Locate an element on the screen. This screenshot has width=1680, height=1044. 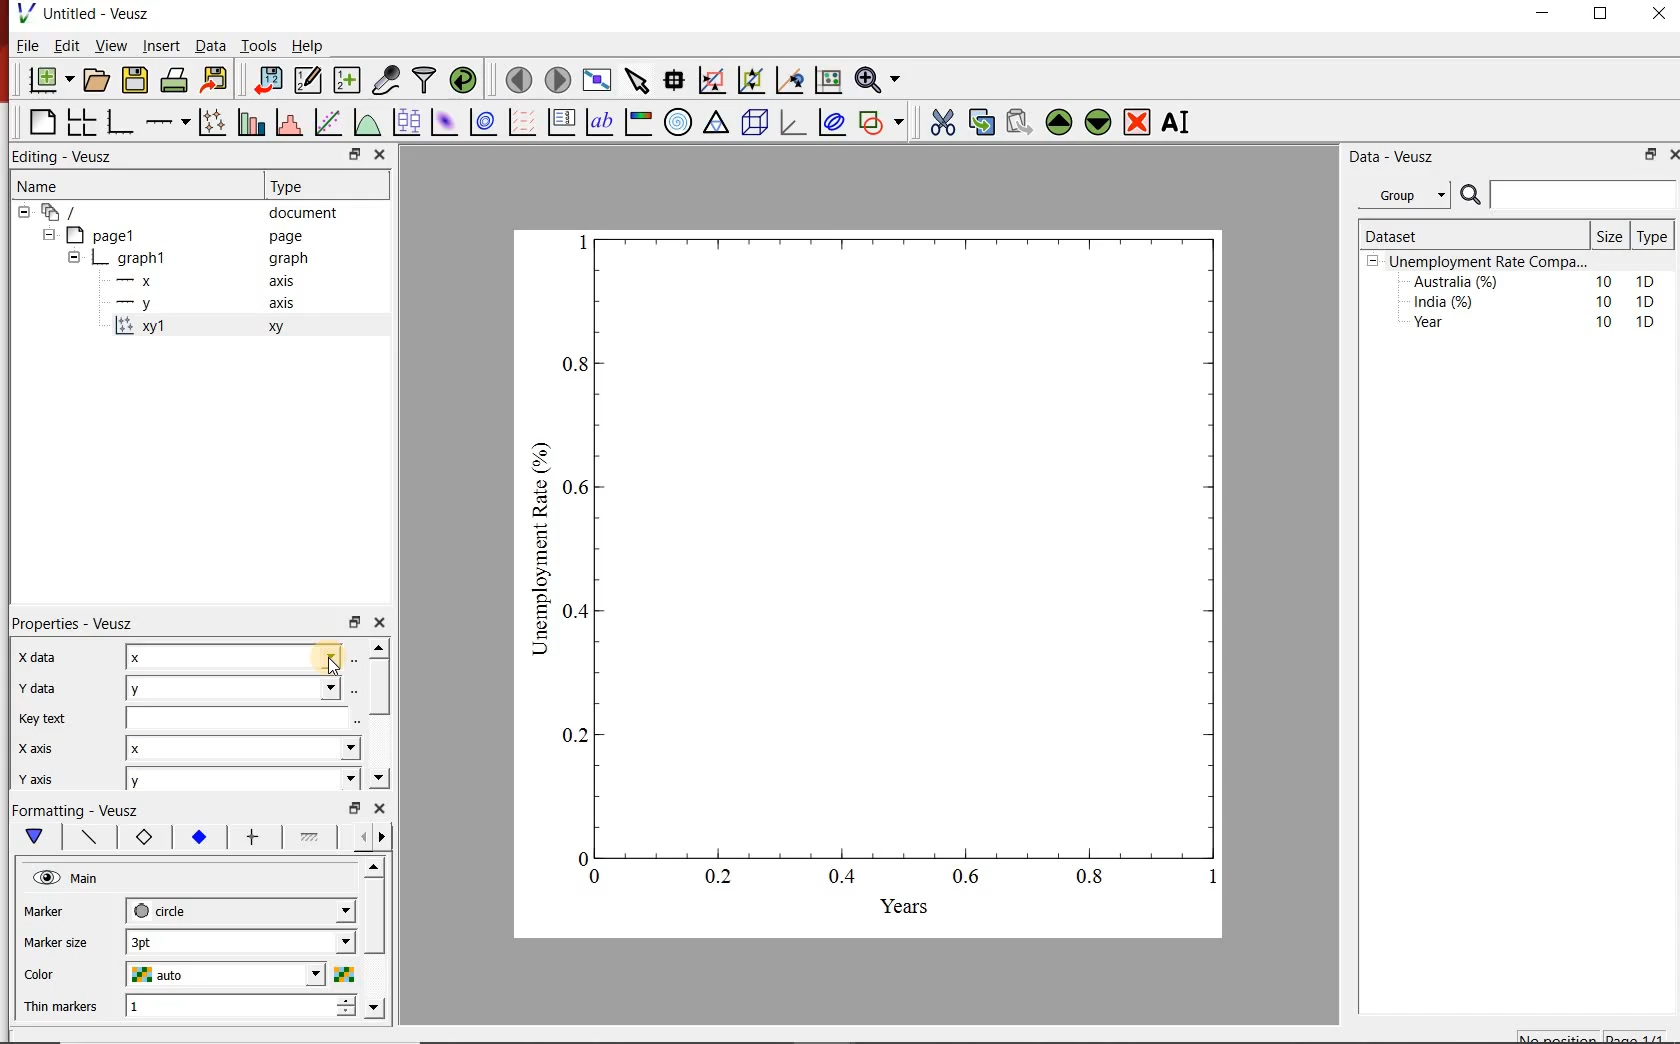
xy 1 xy is located at coordinates (235, 326).